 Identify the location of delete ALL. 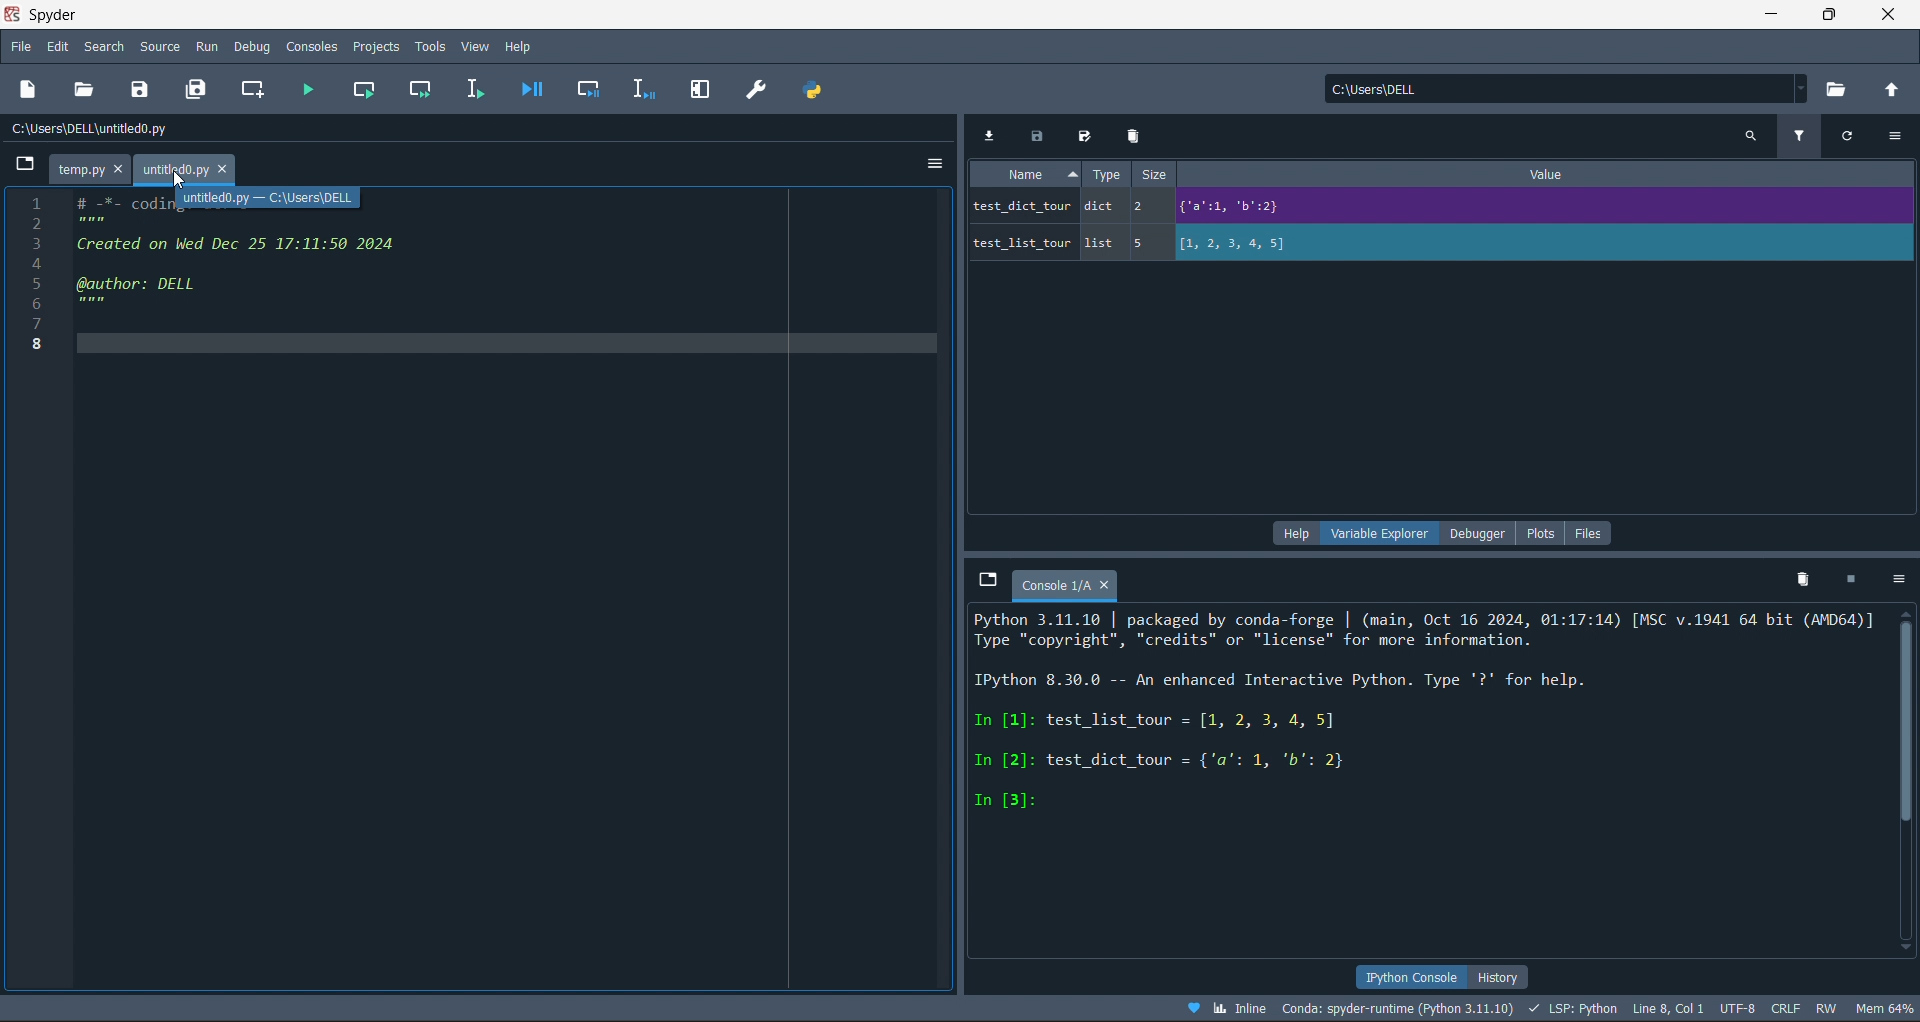
(1809, 580).